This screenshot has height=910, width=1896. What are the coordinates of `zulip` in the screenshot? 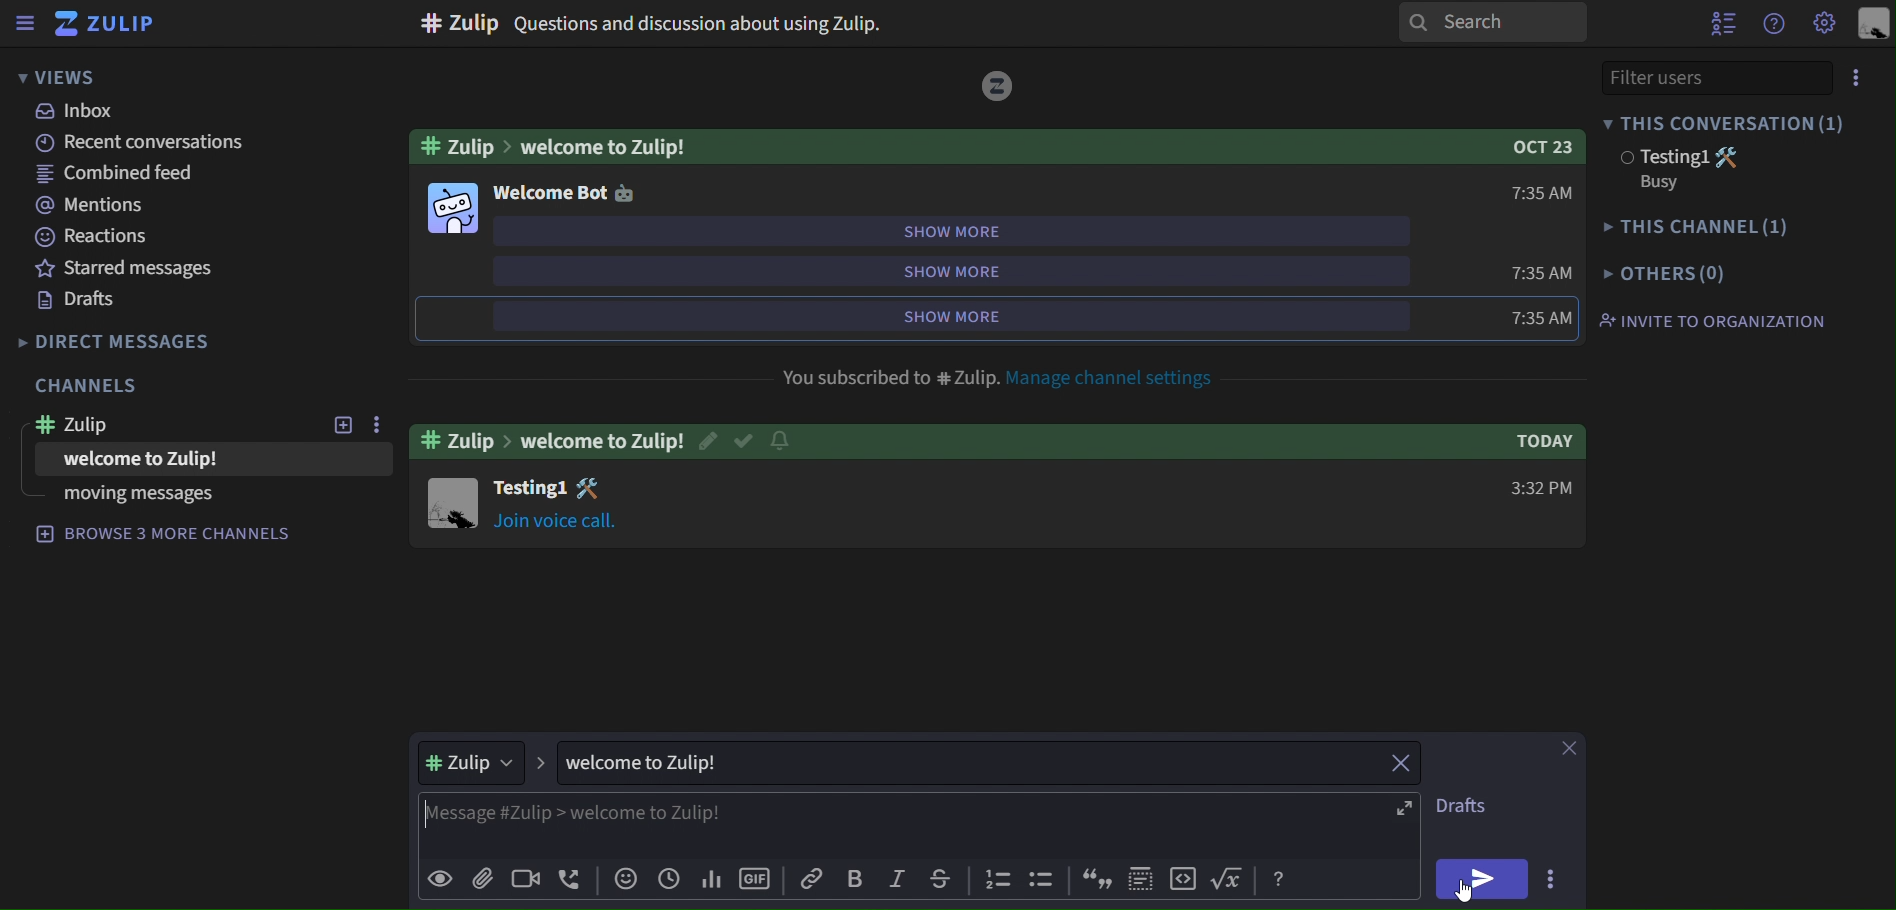 It's located at (97, 426).